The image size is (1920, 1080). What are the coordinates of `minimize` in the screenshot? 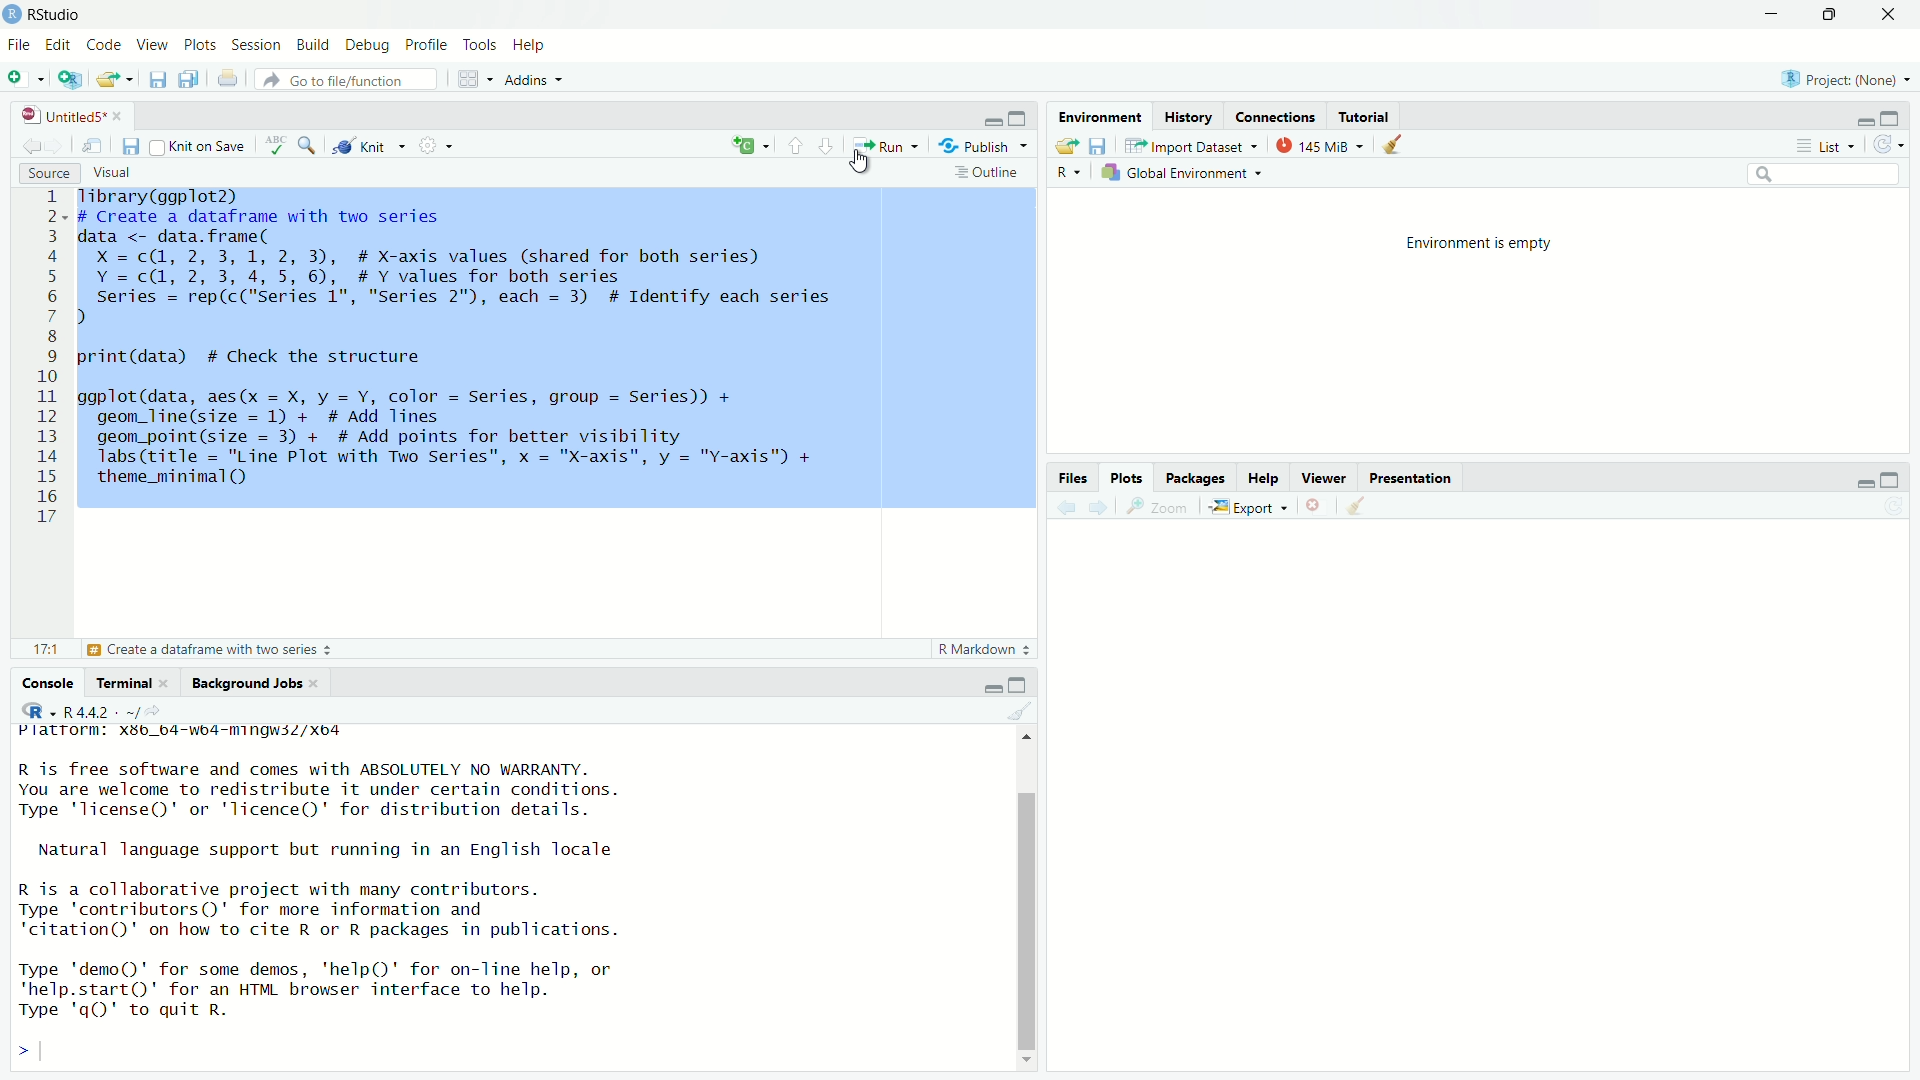 It's located at (1862, 482).